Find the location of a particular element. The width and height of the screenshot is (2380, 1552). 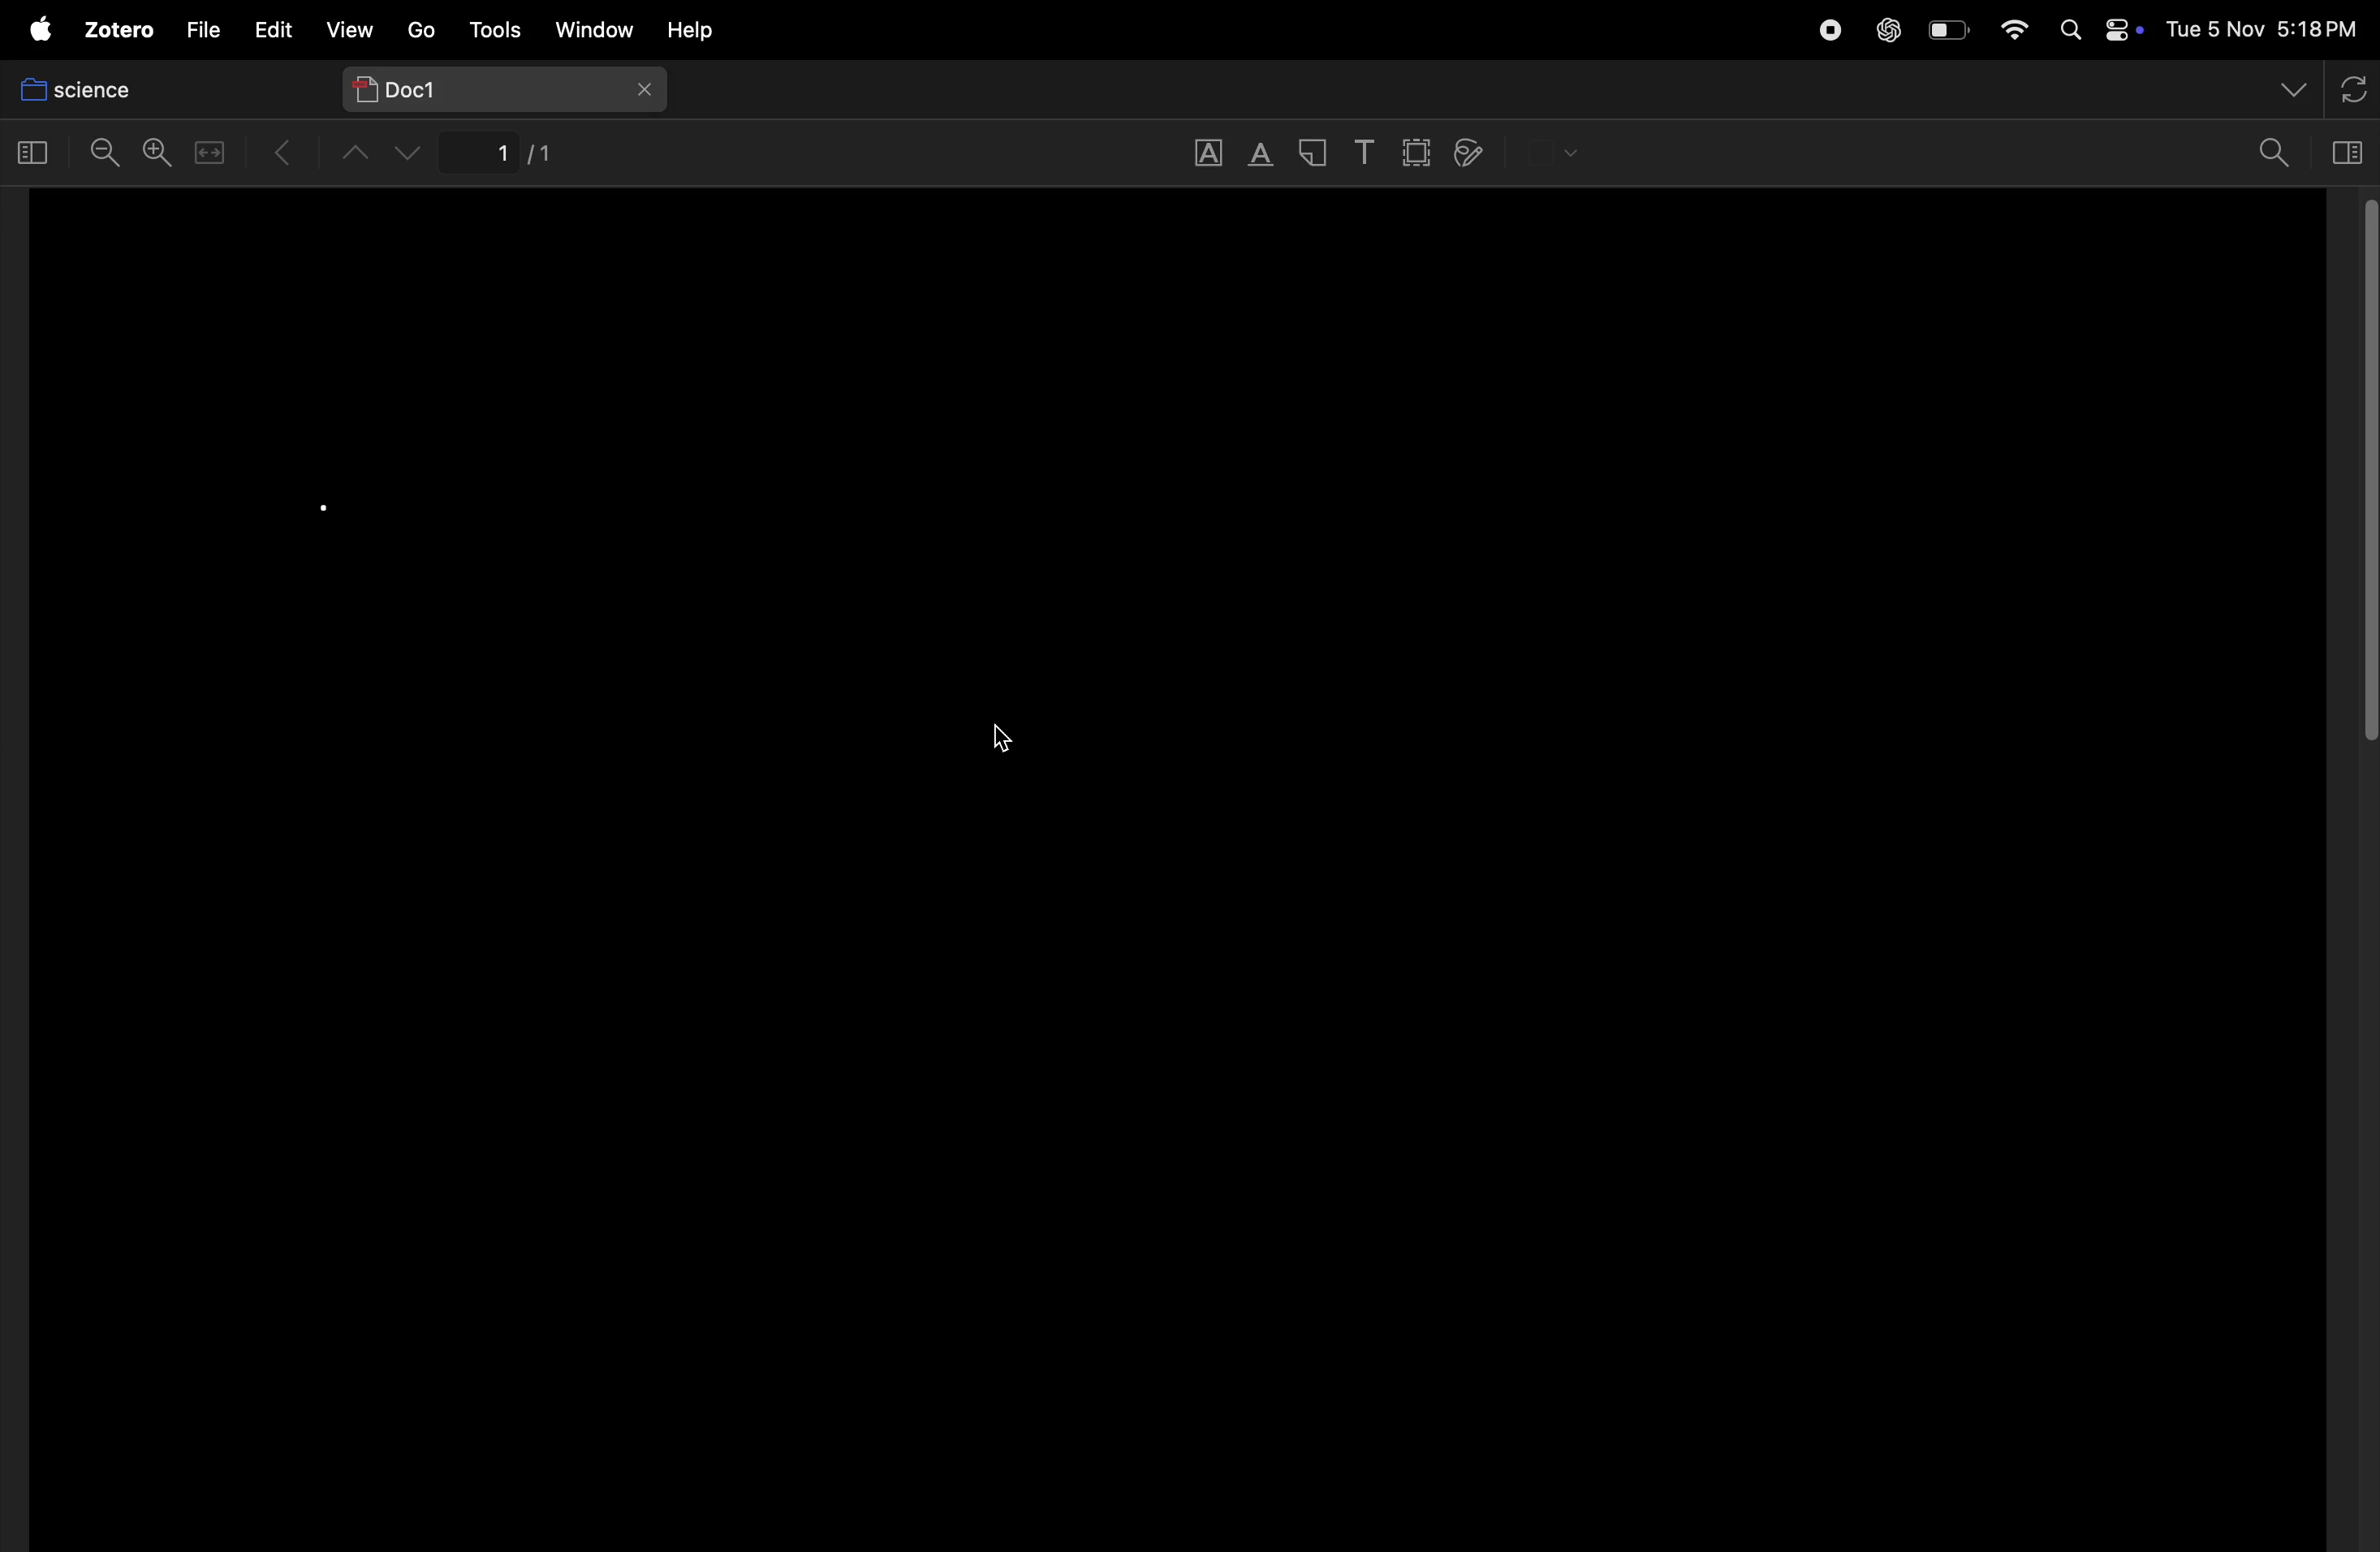

underline is located at coordinates (1265, 155).